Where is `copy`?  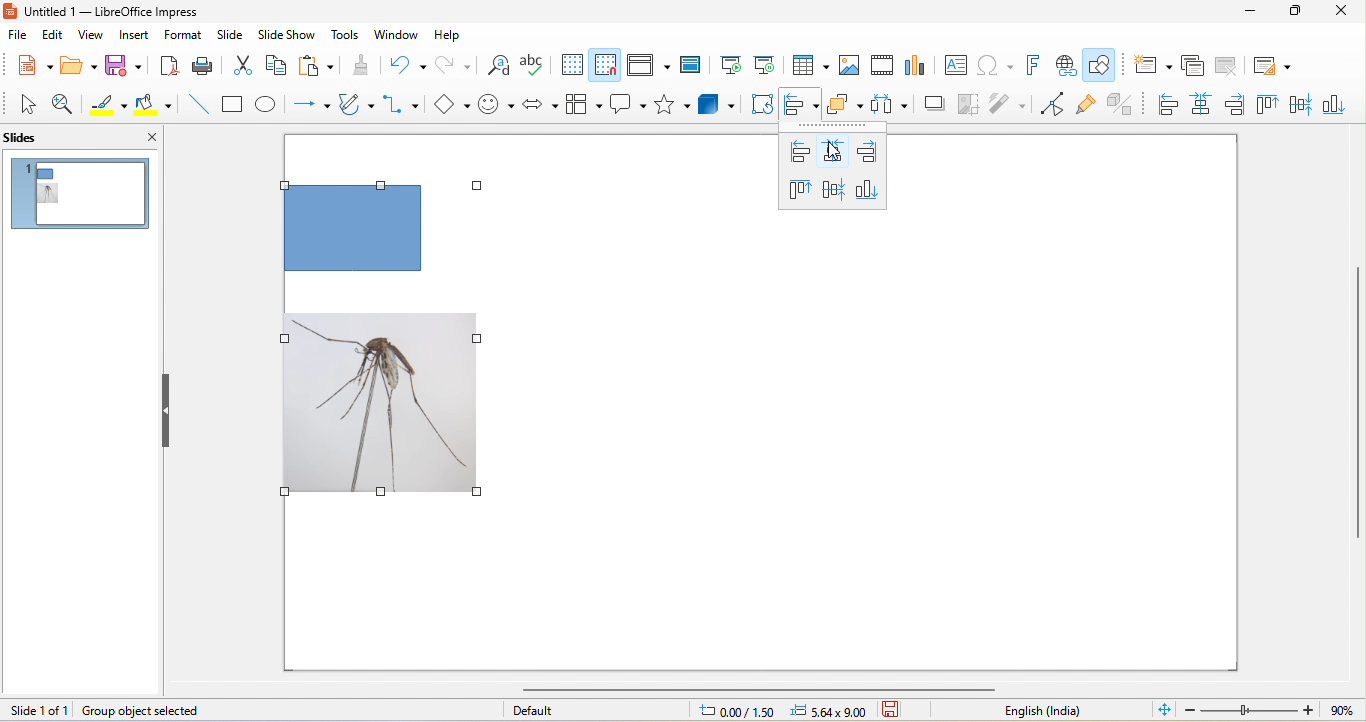
copy is located at coordinates (277, 66).